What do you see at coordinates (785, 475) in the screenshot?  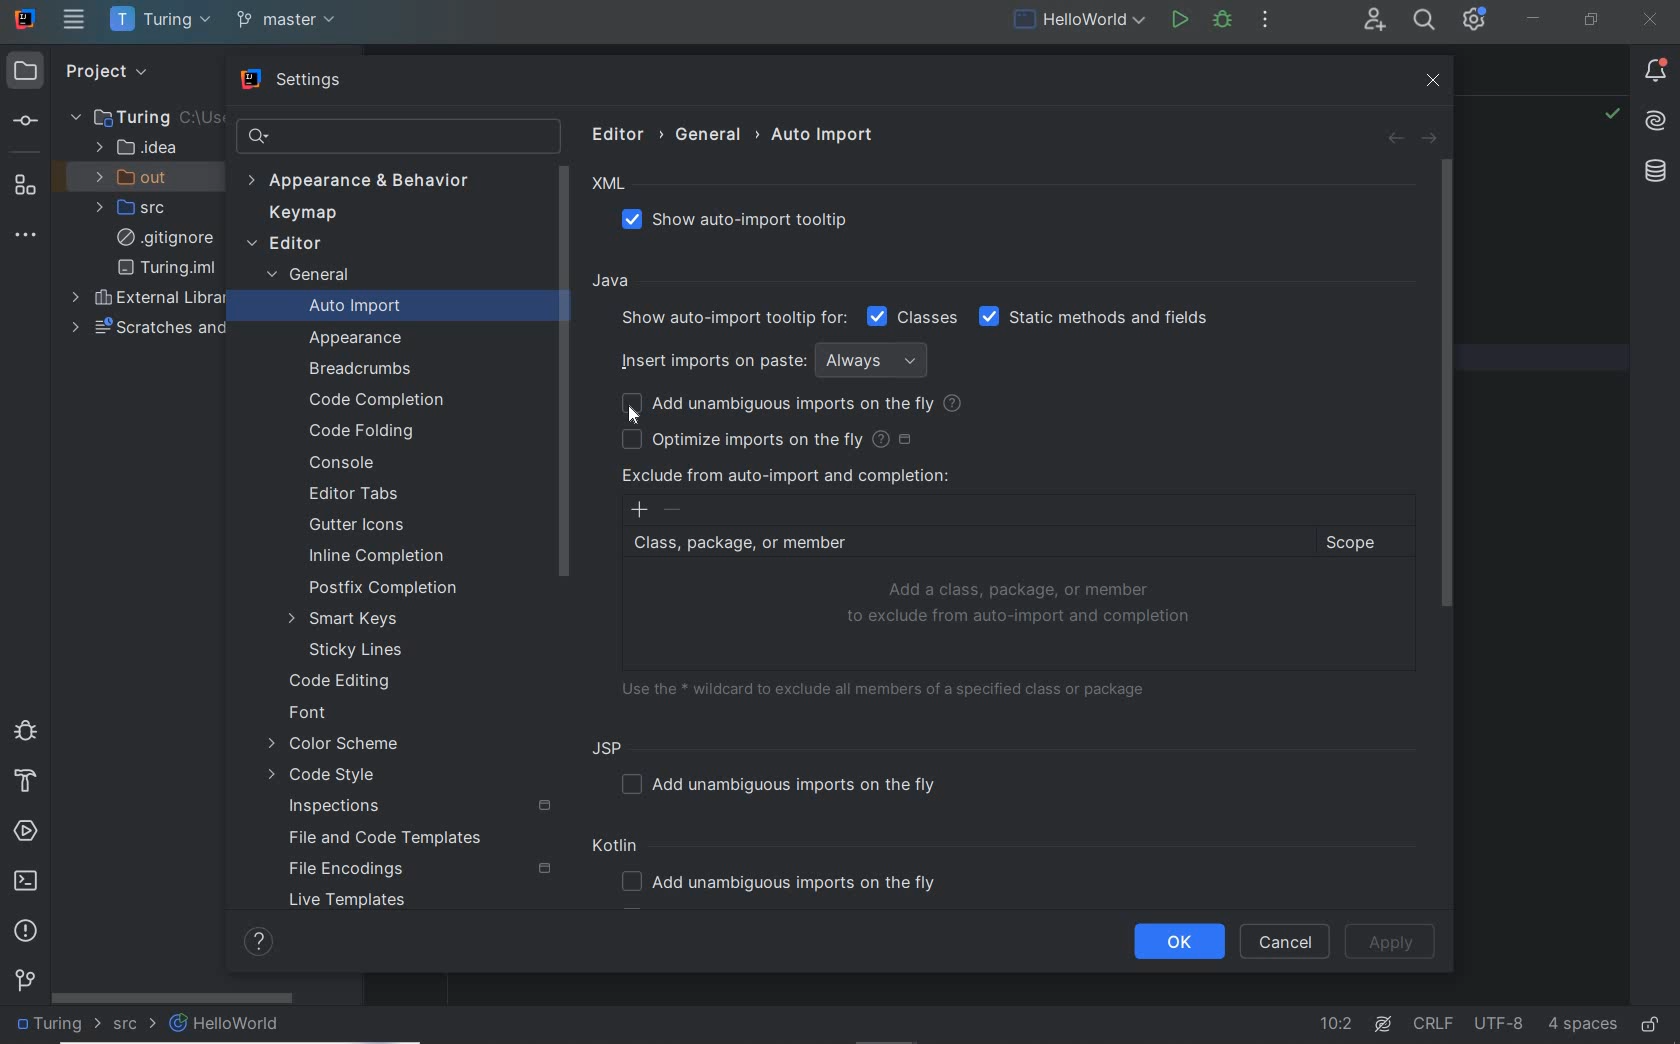 I see `EXCLUDE FROM AUTO-IMPORT AND COMPLETION` at bounding box center [785, 475].